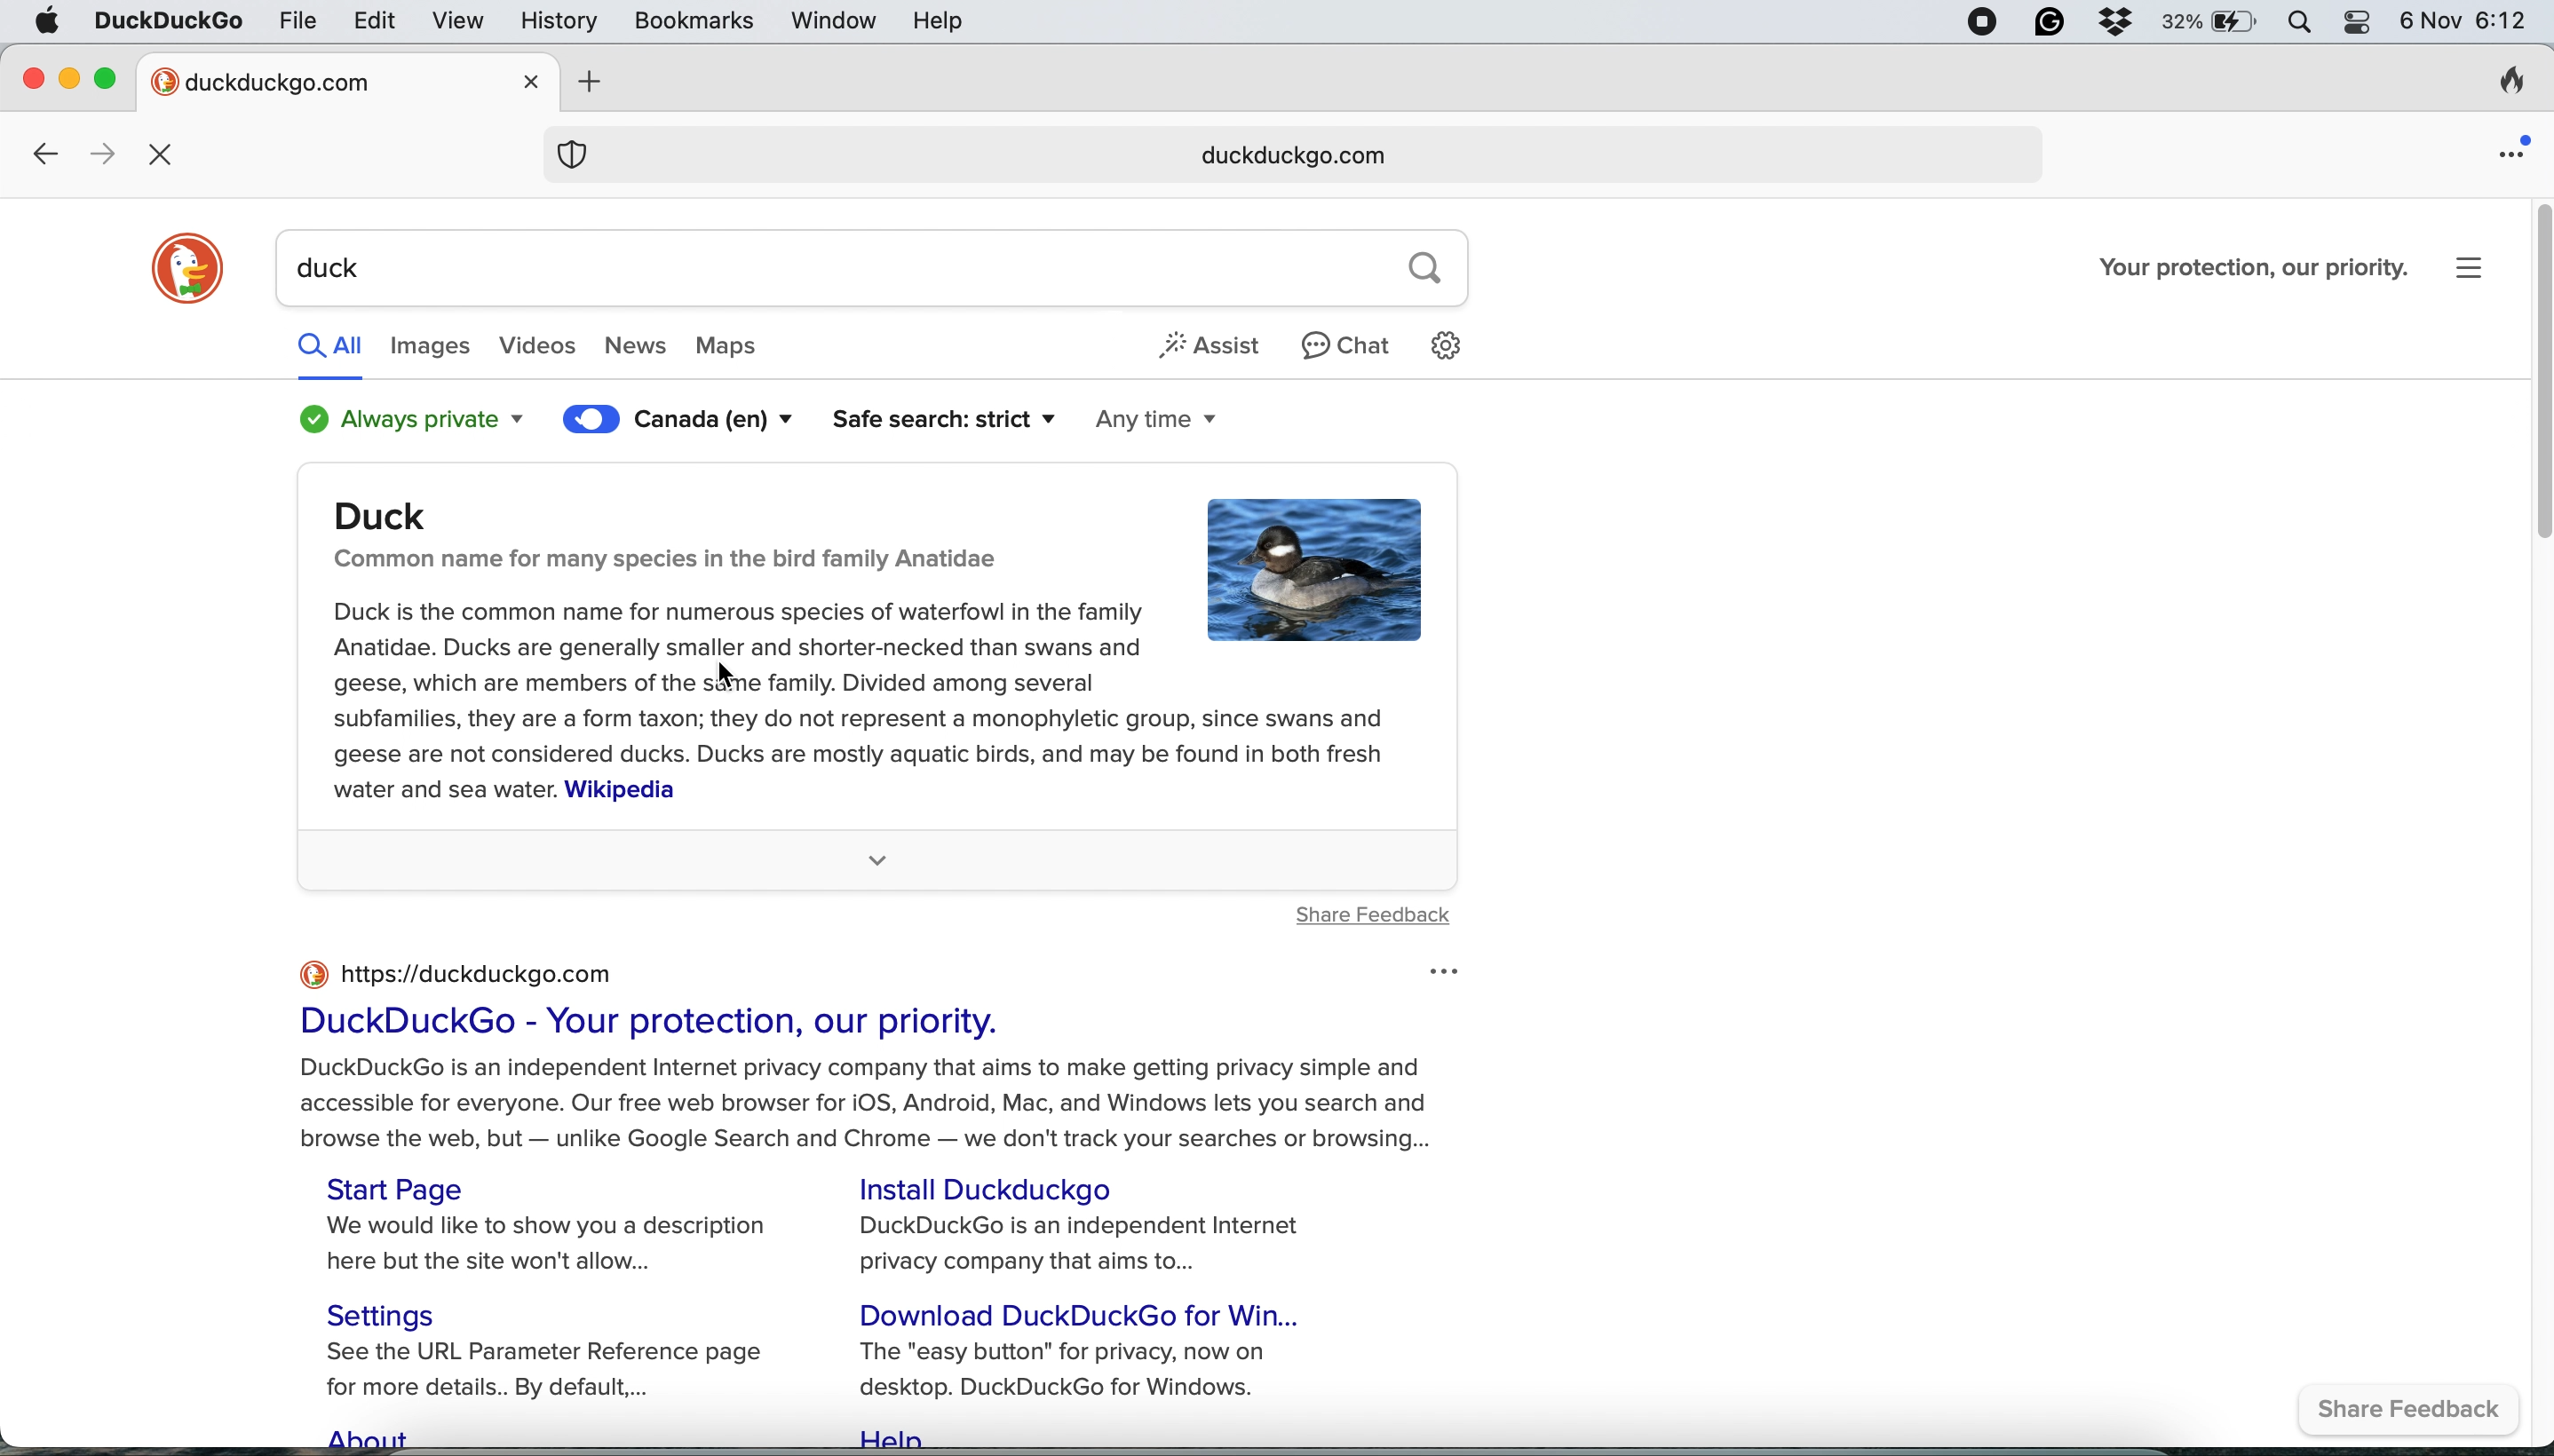 This screenshot has height=1456, width=2554. What do you see at coordinates (872, 1106) in the screenshot?
I see `DuckDuckGo is an independent Internet privacy company that aims to make getting privacy simple and
accessible for everyone. Our free web browser for iOS, Android, Mac, and Windows lets you search and
browse the web, but — unlike Google Search and Chrome — we don't track your searches or browsing...` at bounding box center [872, 1106].